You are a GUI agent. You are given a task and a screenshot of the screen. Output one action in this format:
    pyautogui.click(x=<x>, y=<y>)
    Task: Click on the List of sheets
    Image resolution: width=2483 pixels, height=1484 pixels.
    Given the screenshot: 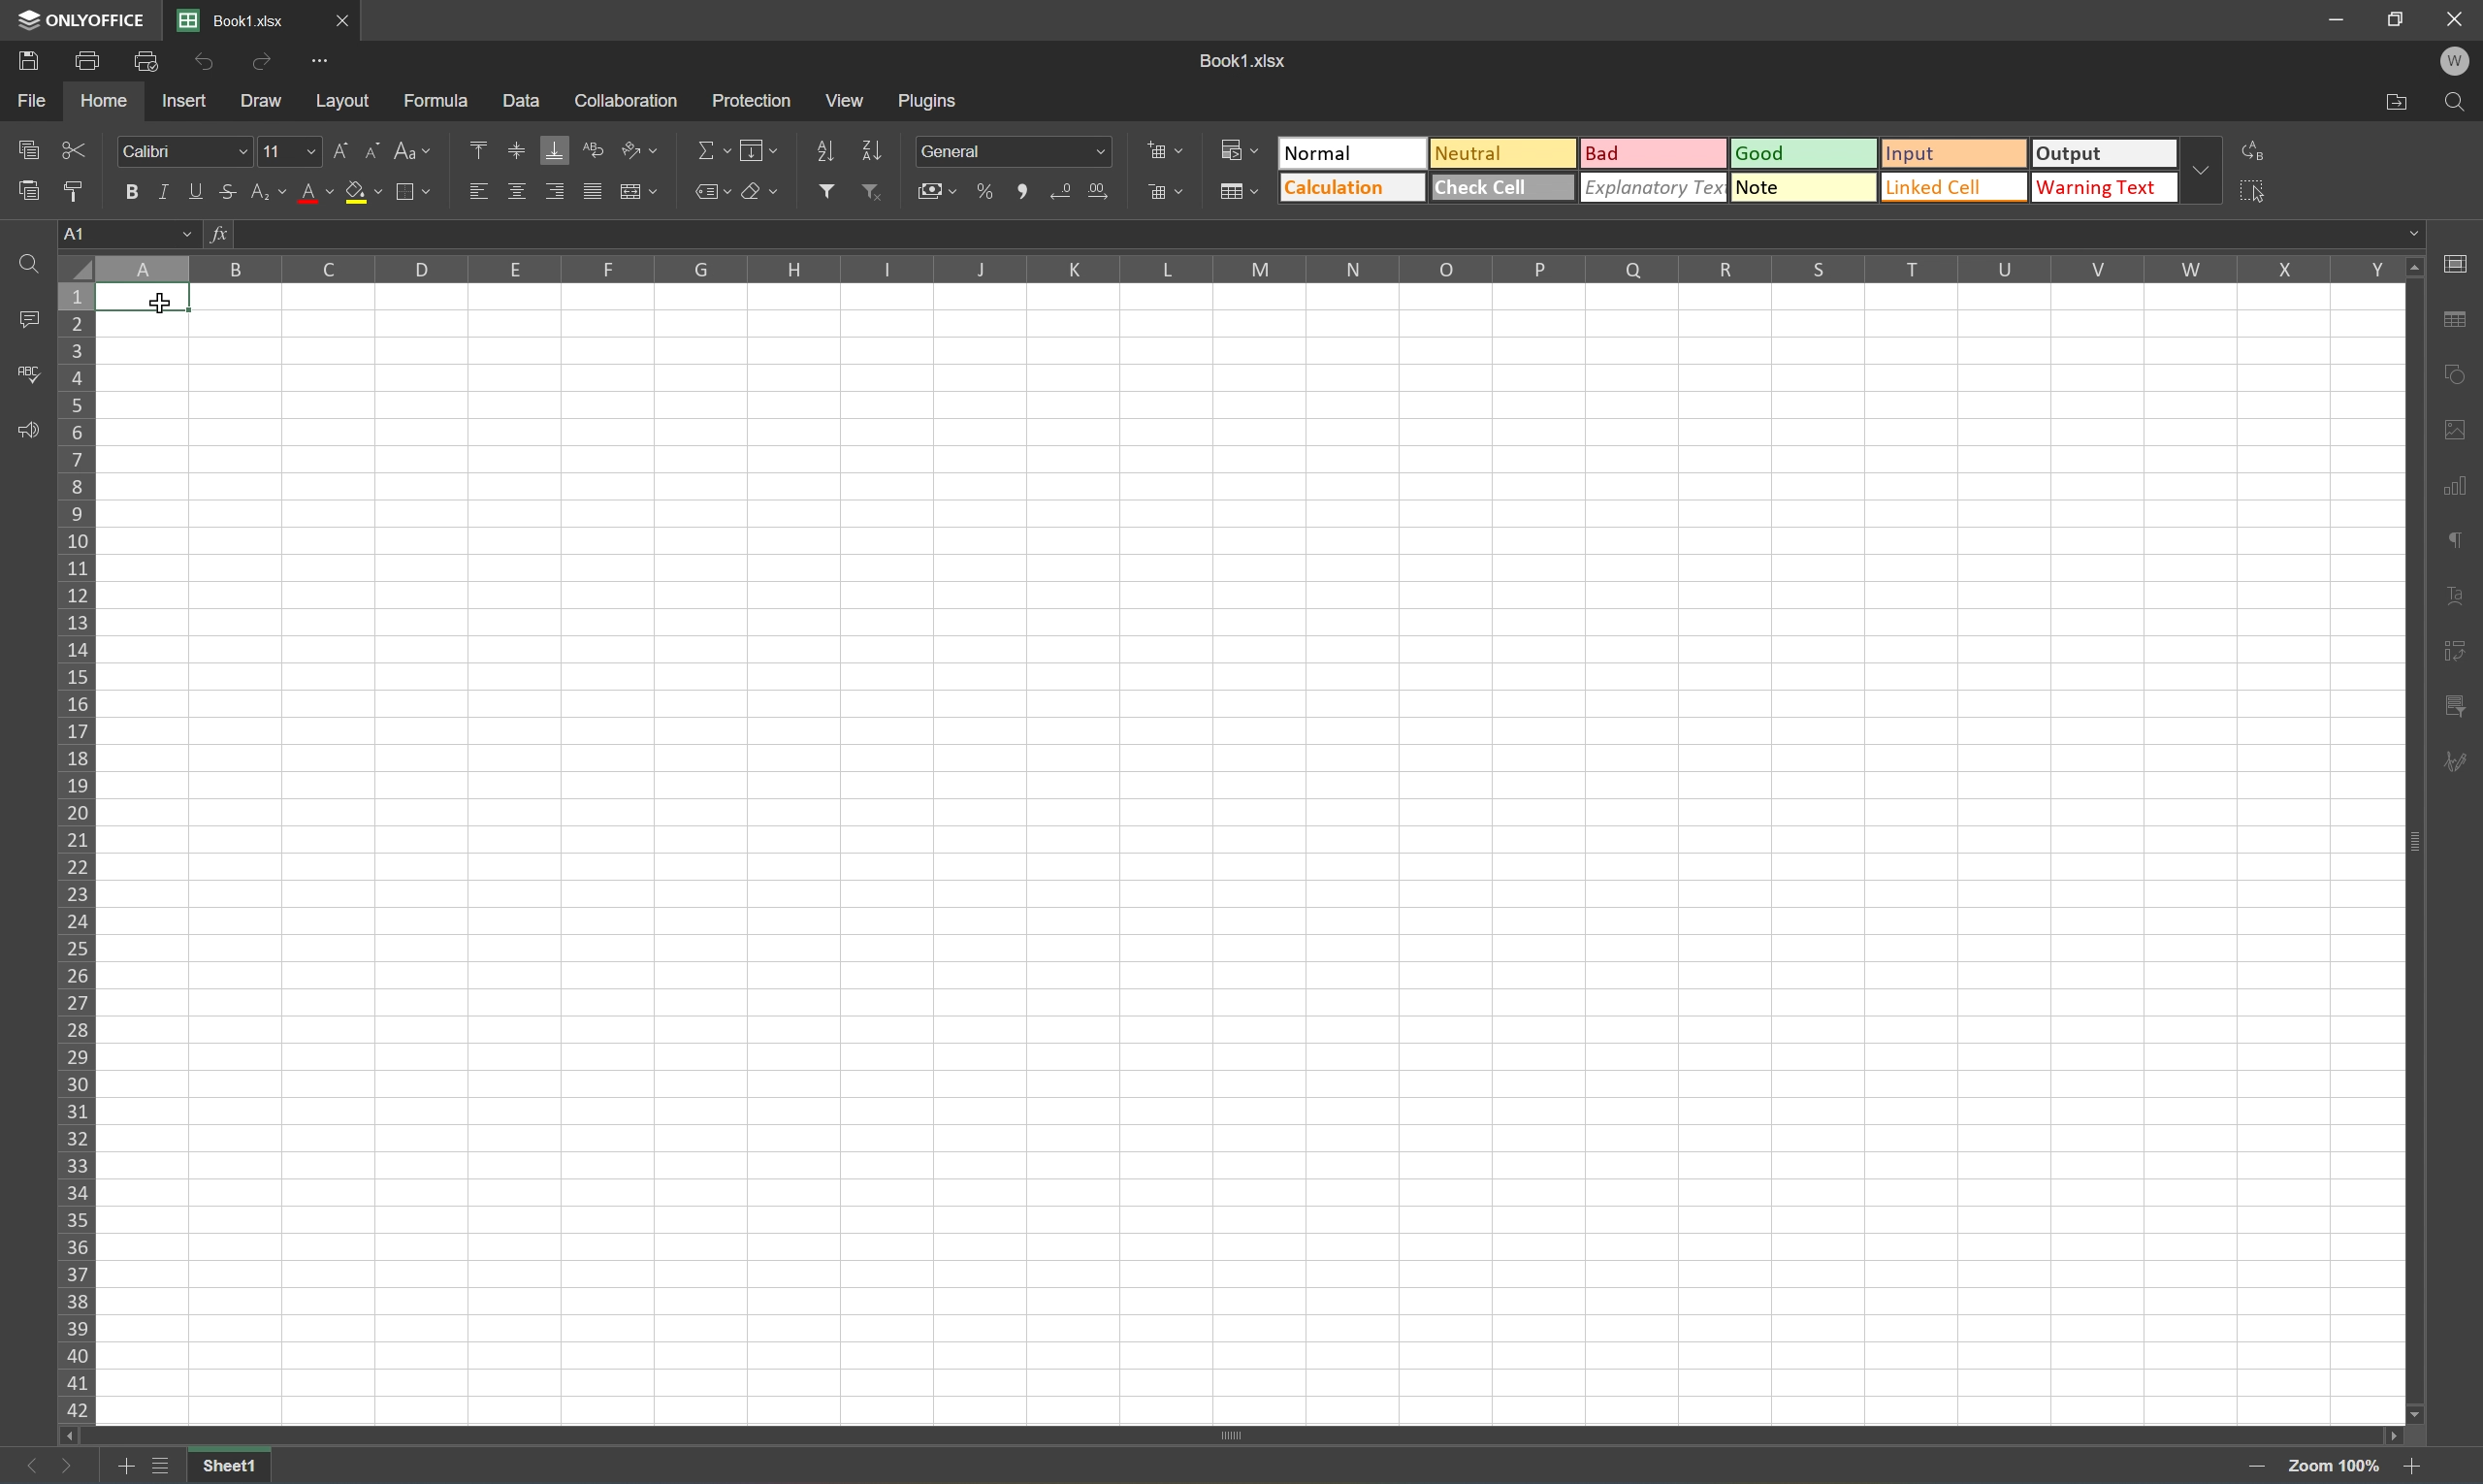 What is the action you would take?
    pyautogui.click(x=163, y=1467)
    